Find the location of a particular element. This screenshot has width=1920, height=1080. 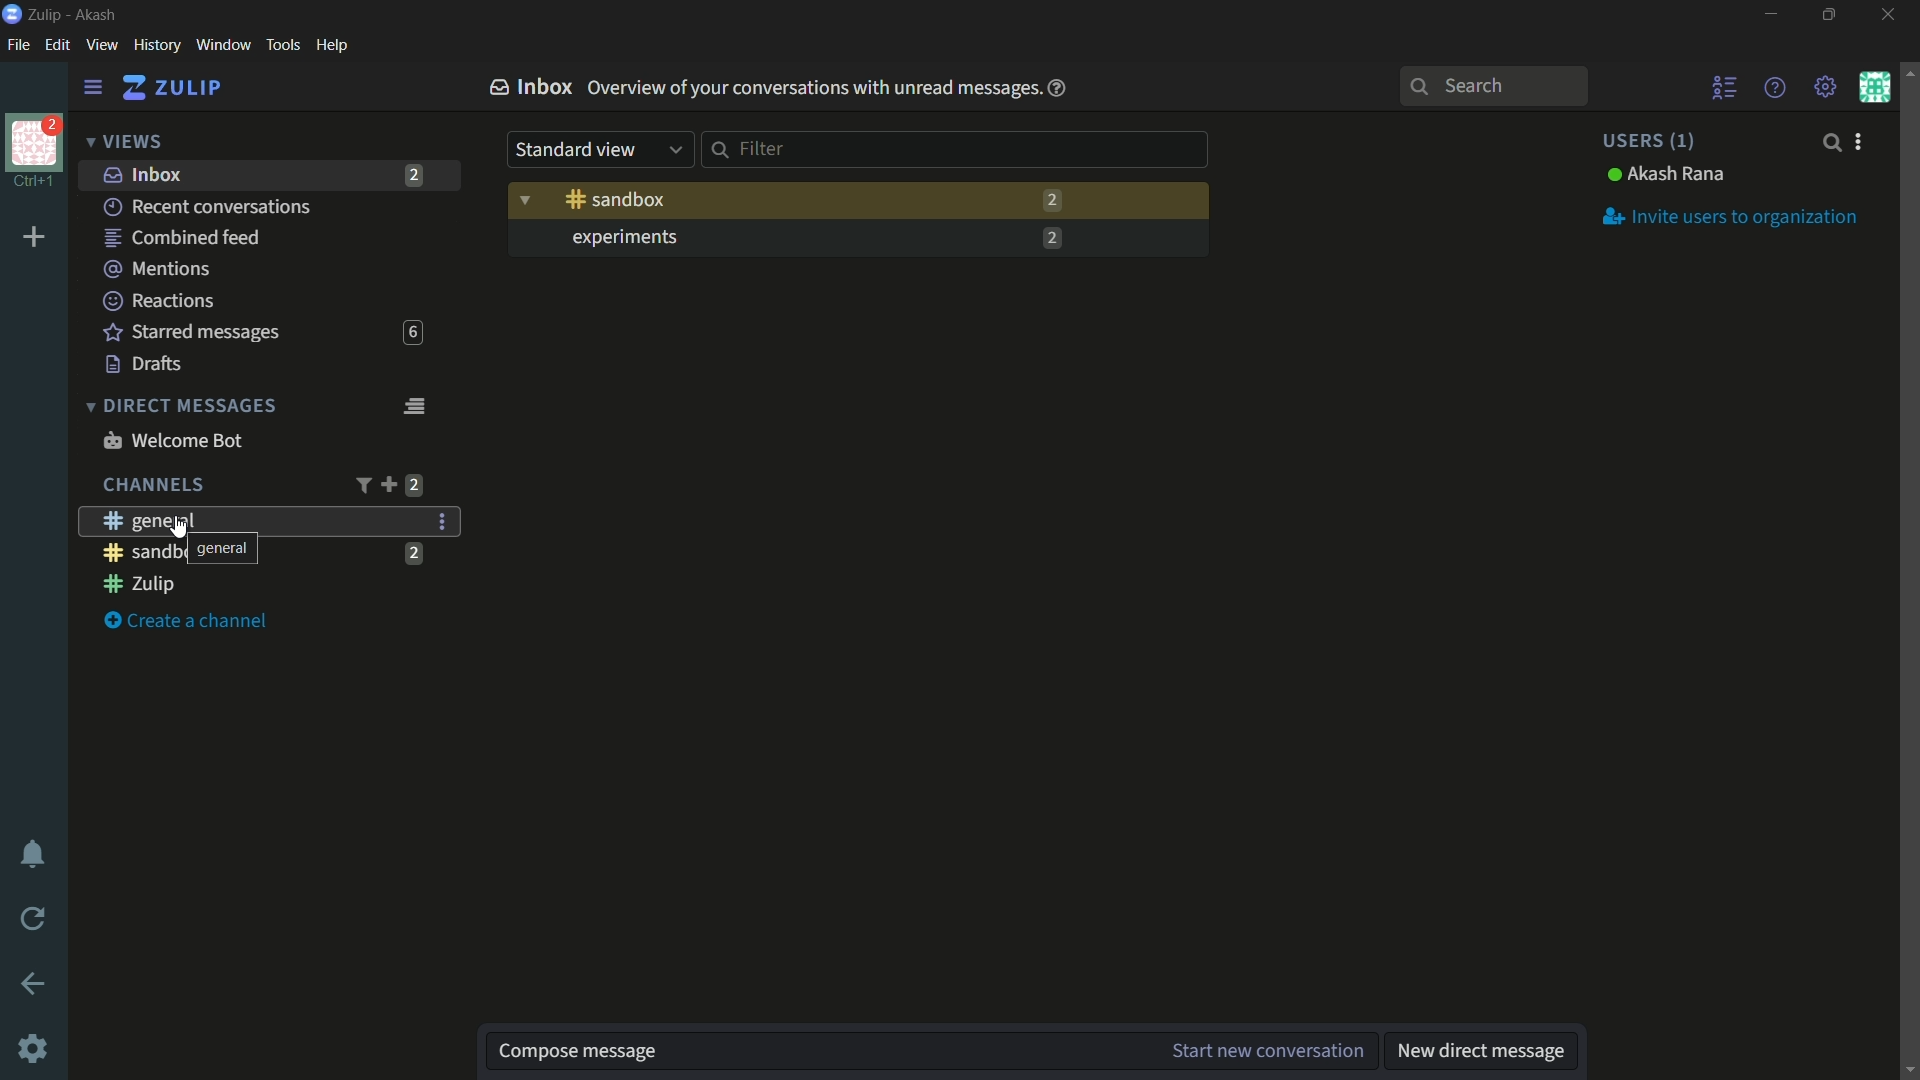

Akash rana is located at coordinates (1667, 174).